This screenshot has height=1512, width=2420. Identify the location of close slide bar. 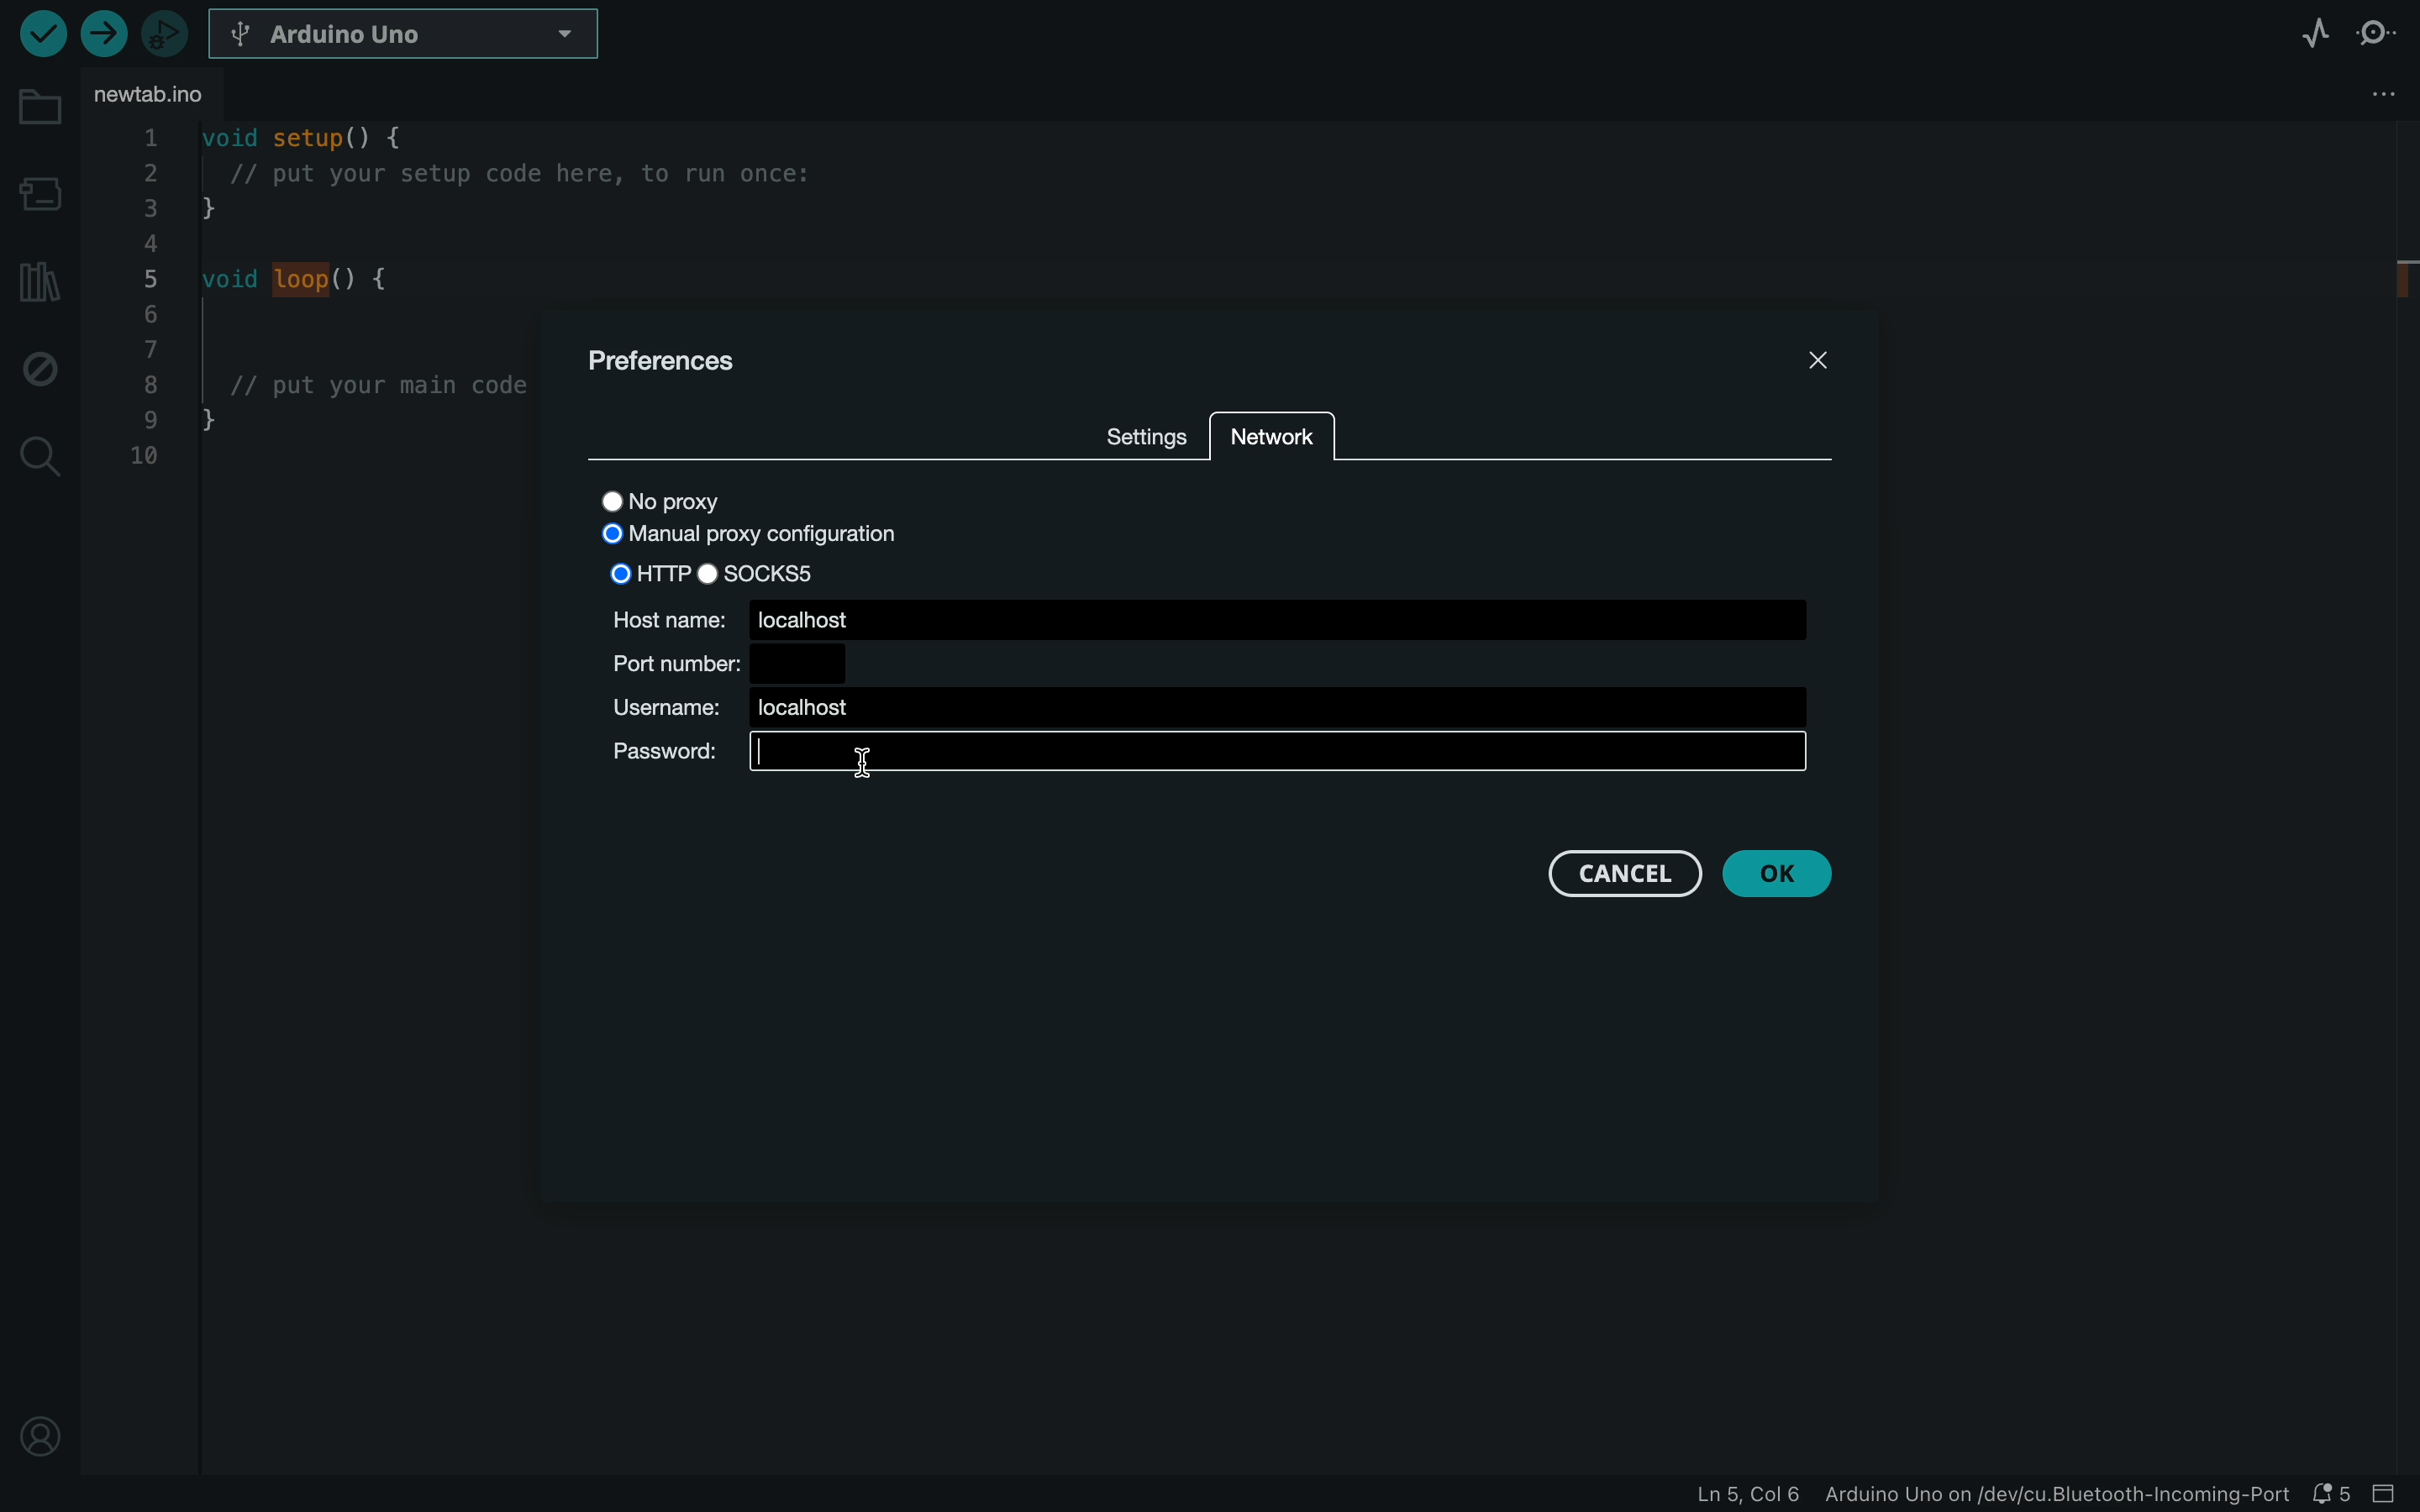
(2394, 1496).